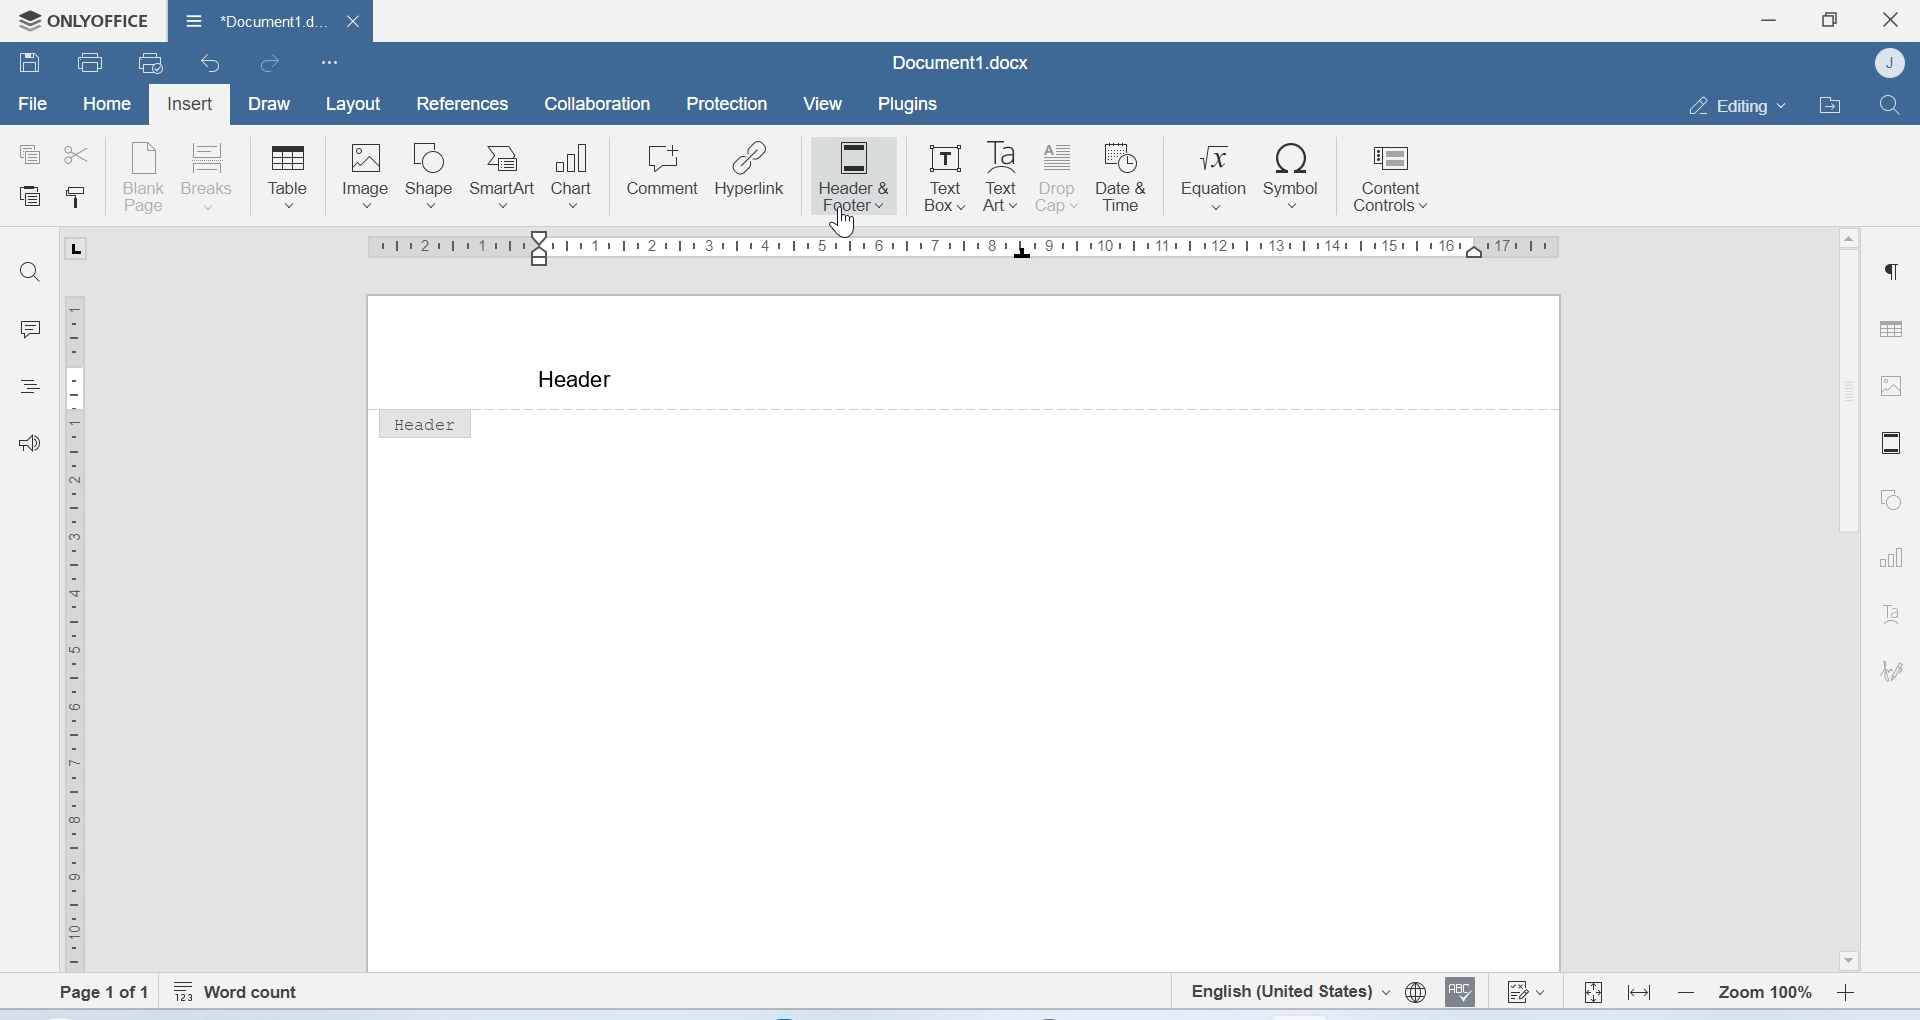 The height and width of the screenshot is (1020, 1920). What do you see at coordinates (1001, 178) in the screenshot?
I see `Text Art` at bounding box center [1001, 178].